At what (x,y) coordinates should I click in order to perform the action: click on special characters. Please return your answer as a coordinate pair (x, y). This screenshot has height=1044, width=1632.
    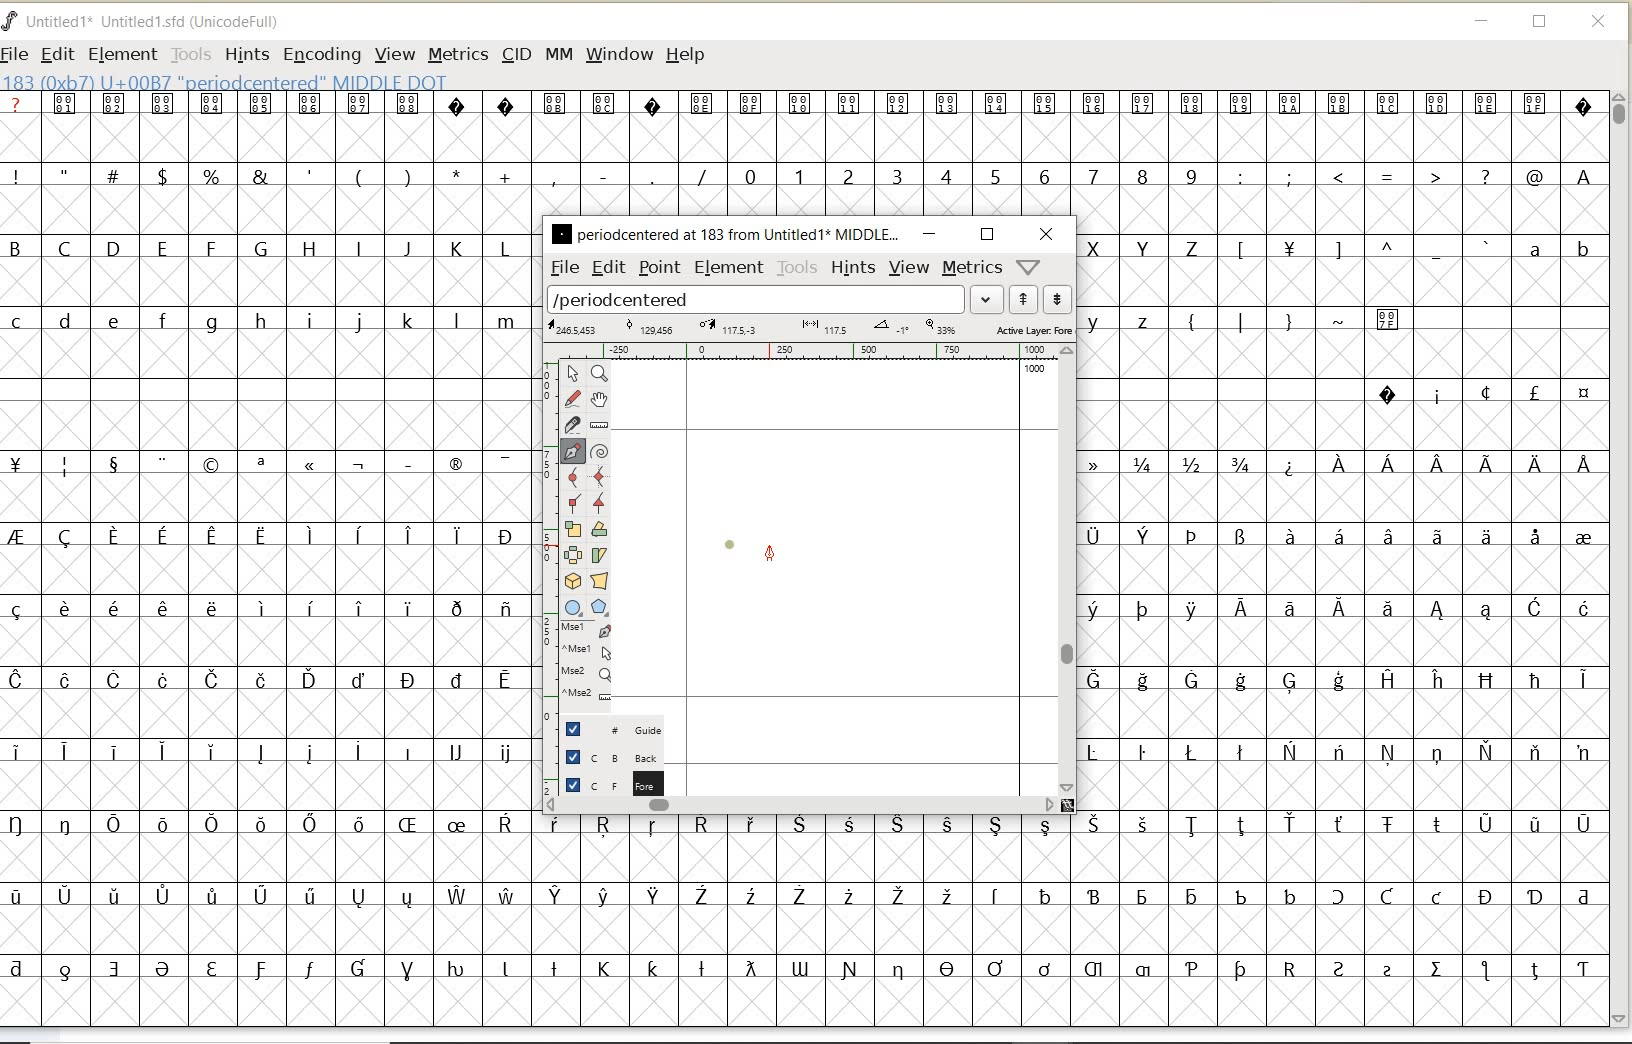
    Looking at the image, I should click on (1065, 905).